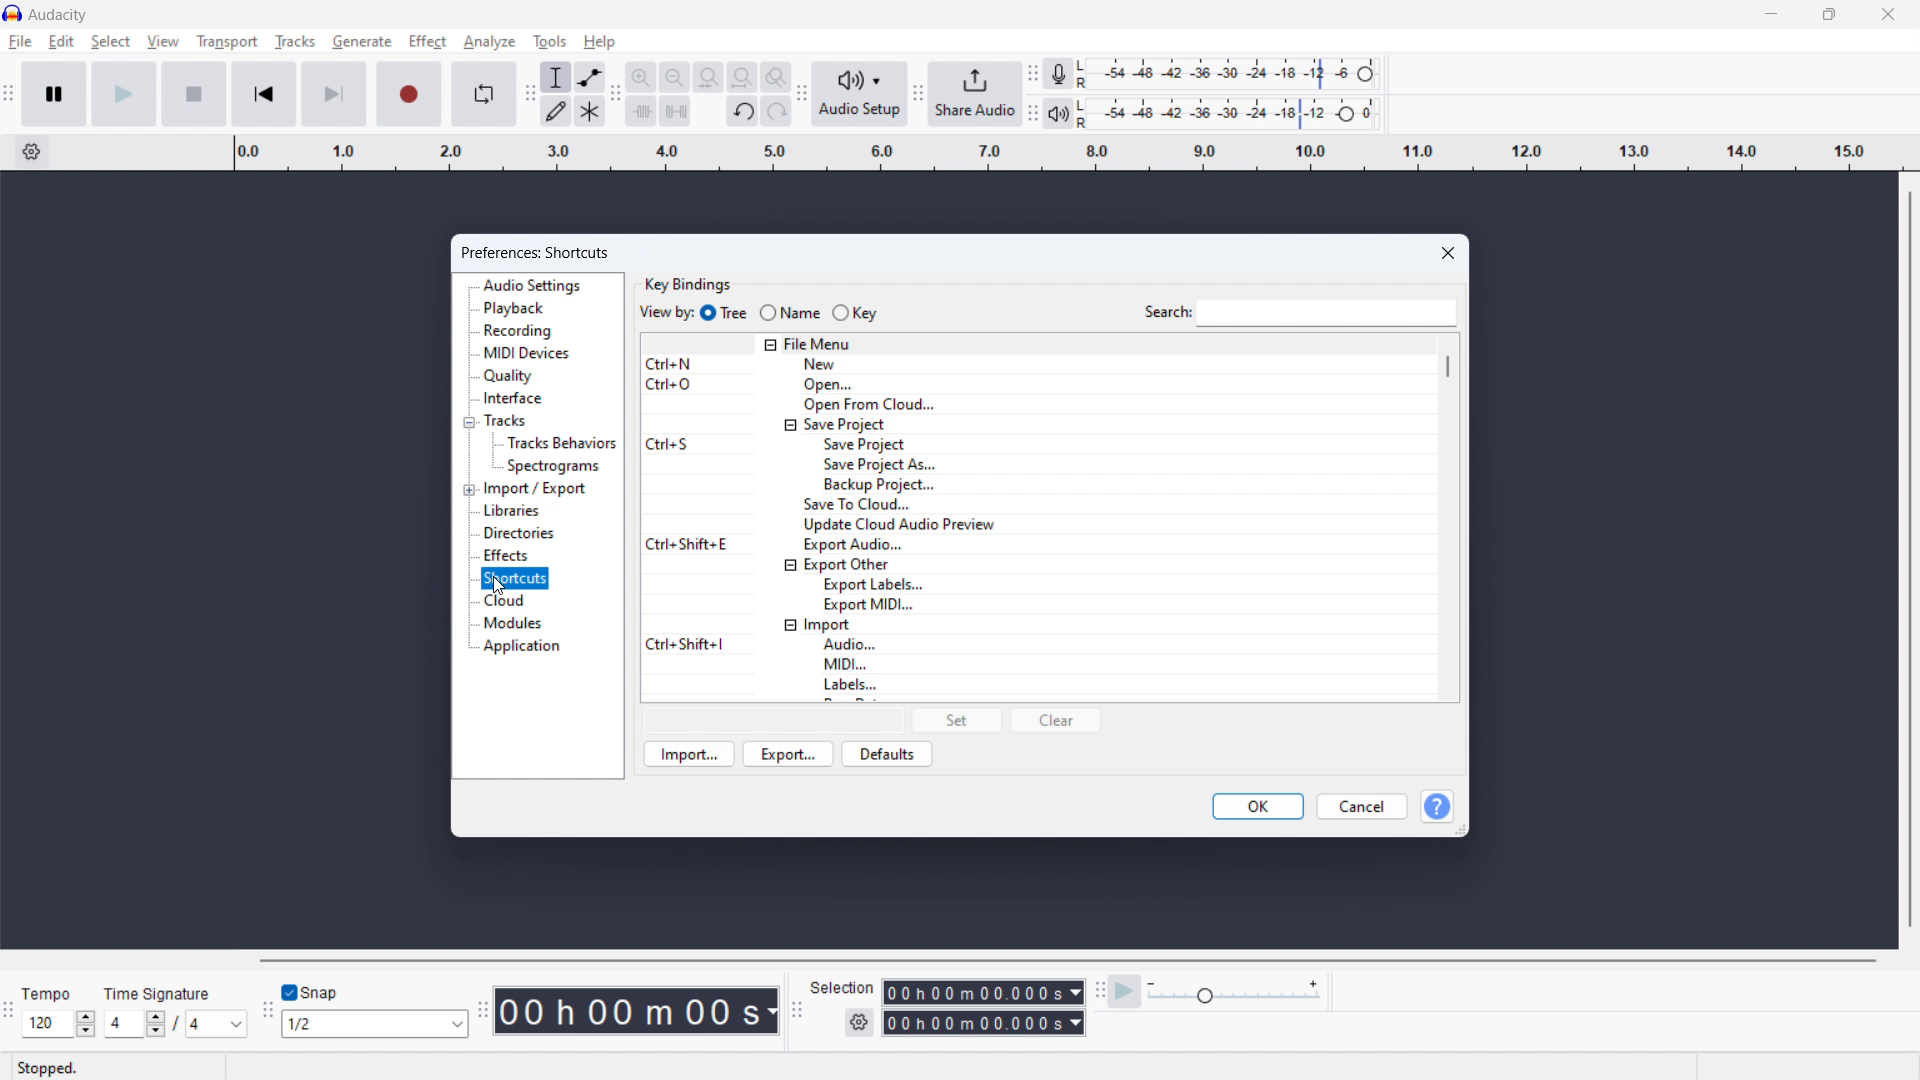  Describe the element at coordinates (1057, 720) in the screenshot. I see `clear` at that location.